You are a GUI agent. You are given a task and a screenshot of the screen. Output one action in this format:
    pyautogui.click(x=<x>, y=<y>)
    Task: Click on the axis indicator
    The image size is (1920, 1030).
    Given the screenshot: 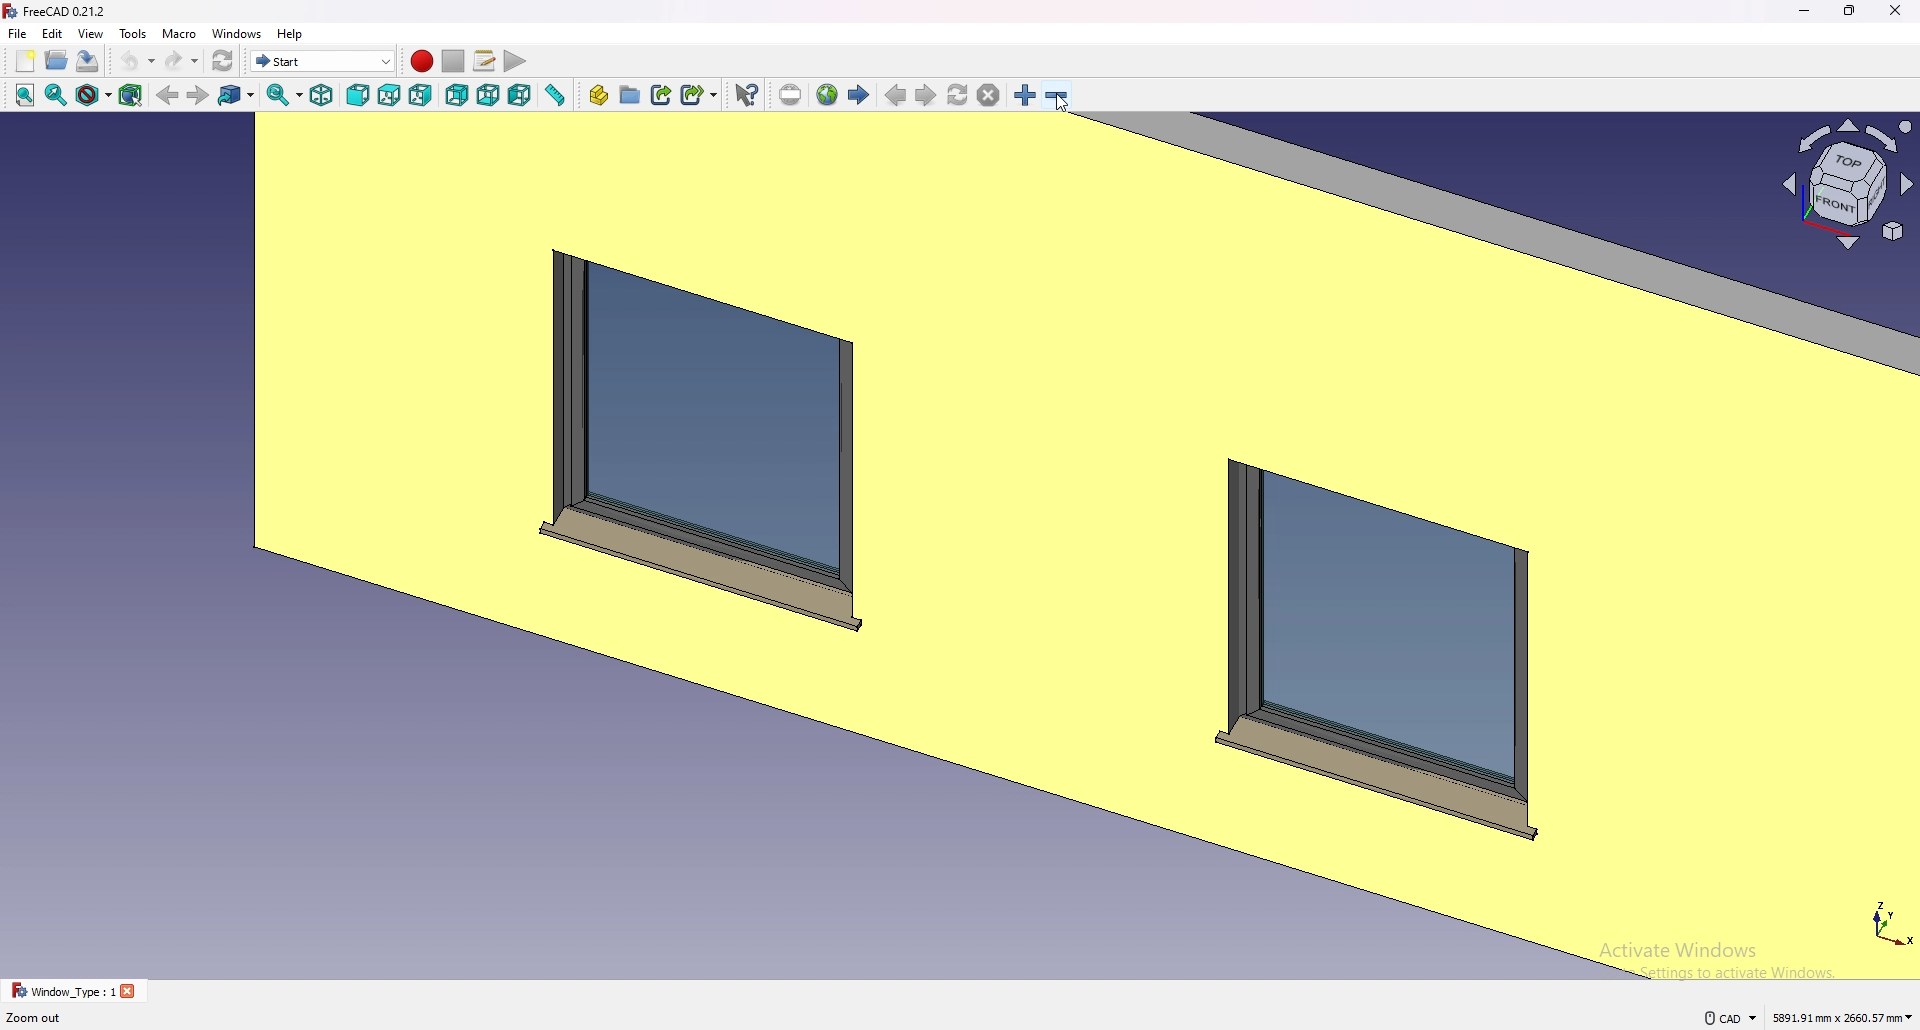 What is the action you would take?
    pyautogui.click(x=1845, y=183)
    